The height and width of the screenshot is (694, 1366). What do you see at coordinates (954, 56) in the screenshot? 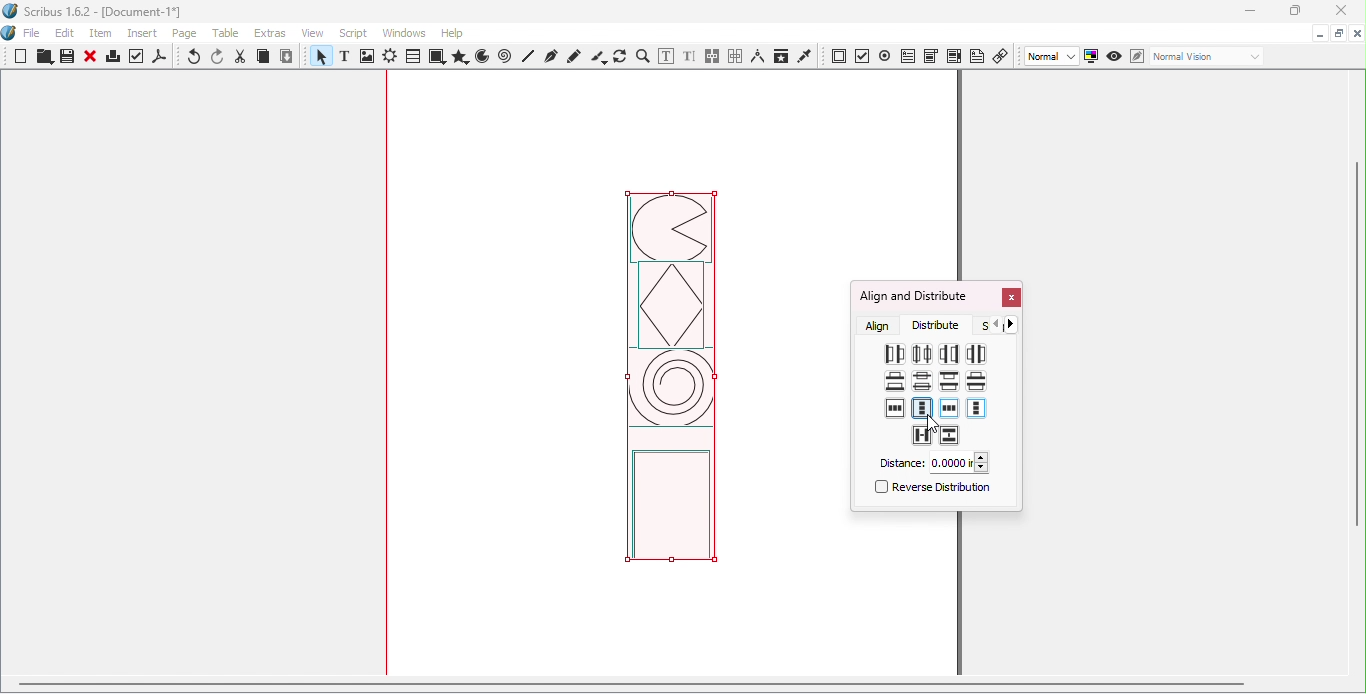
I see `PDF list box` at bounding box center [954, 56].